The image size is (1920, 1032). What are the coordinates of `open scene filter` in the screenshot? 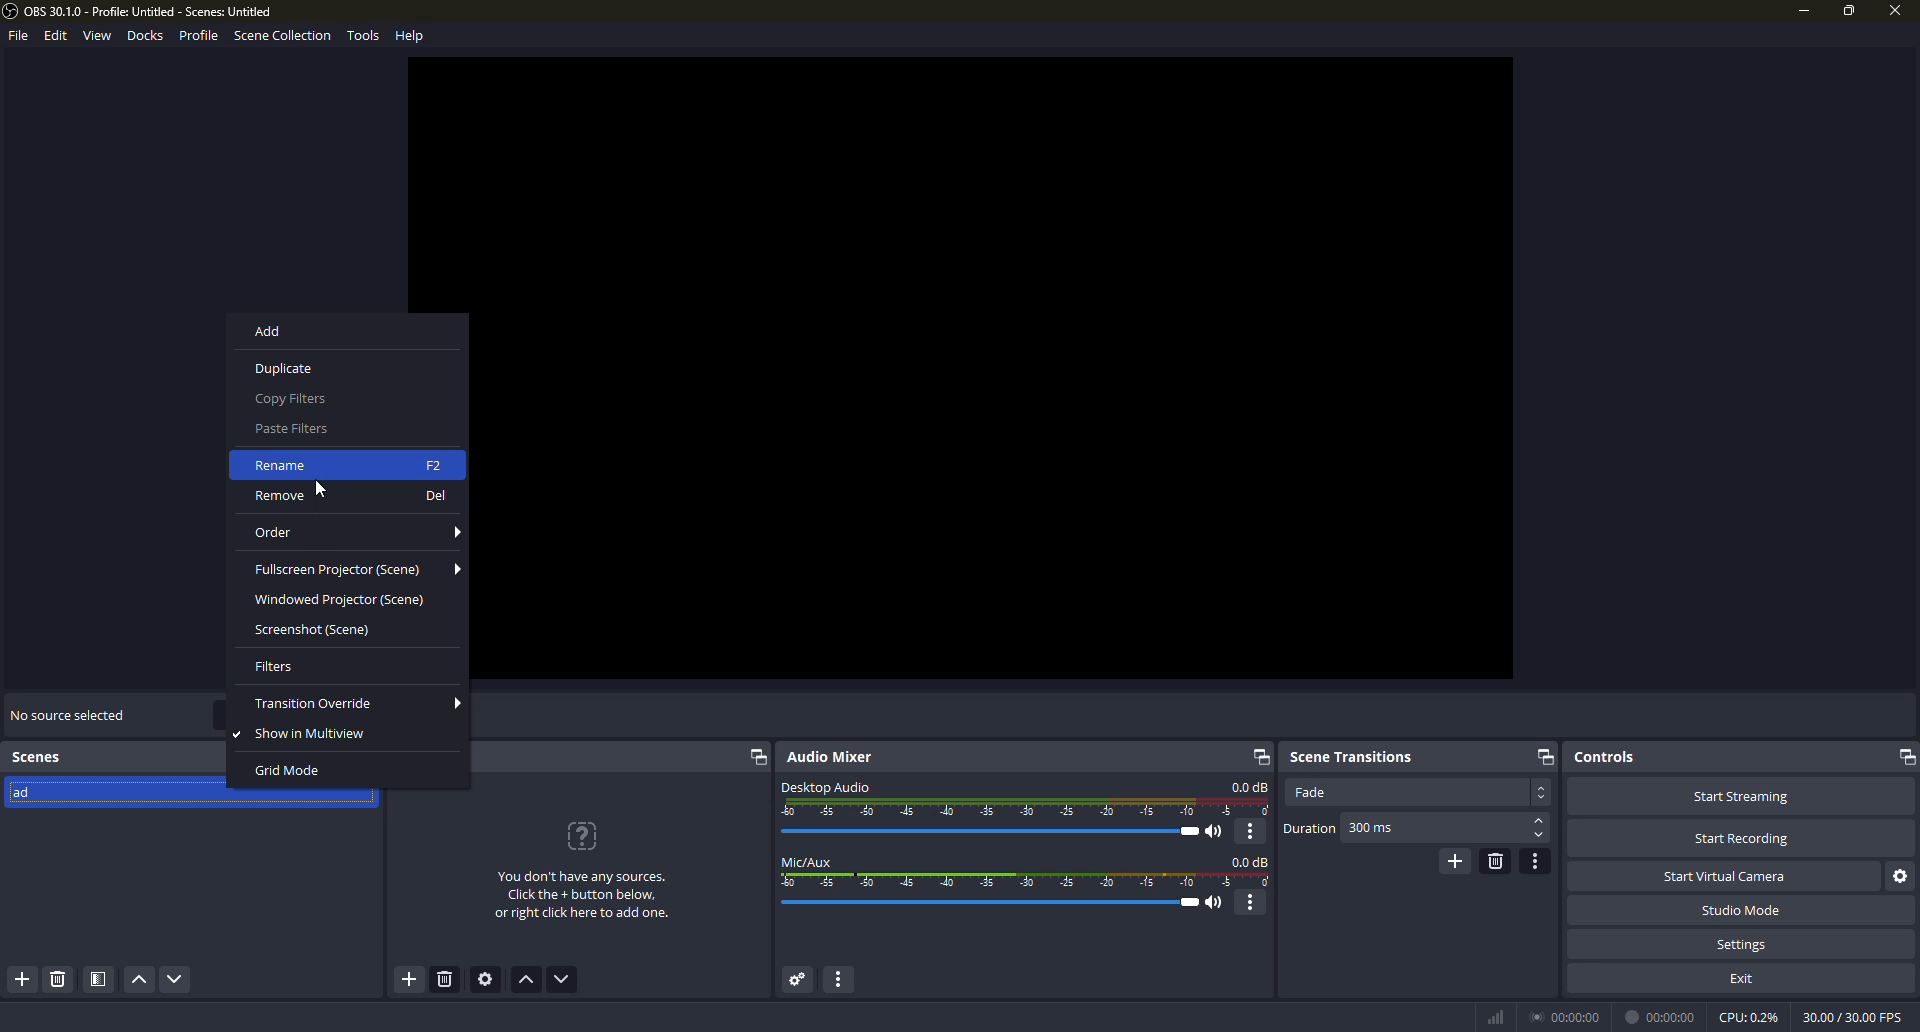 It's located at (97, 980).